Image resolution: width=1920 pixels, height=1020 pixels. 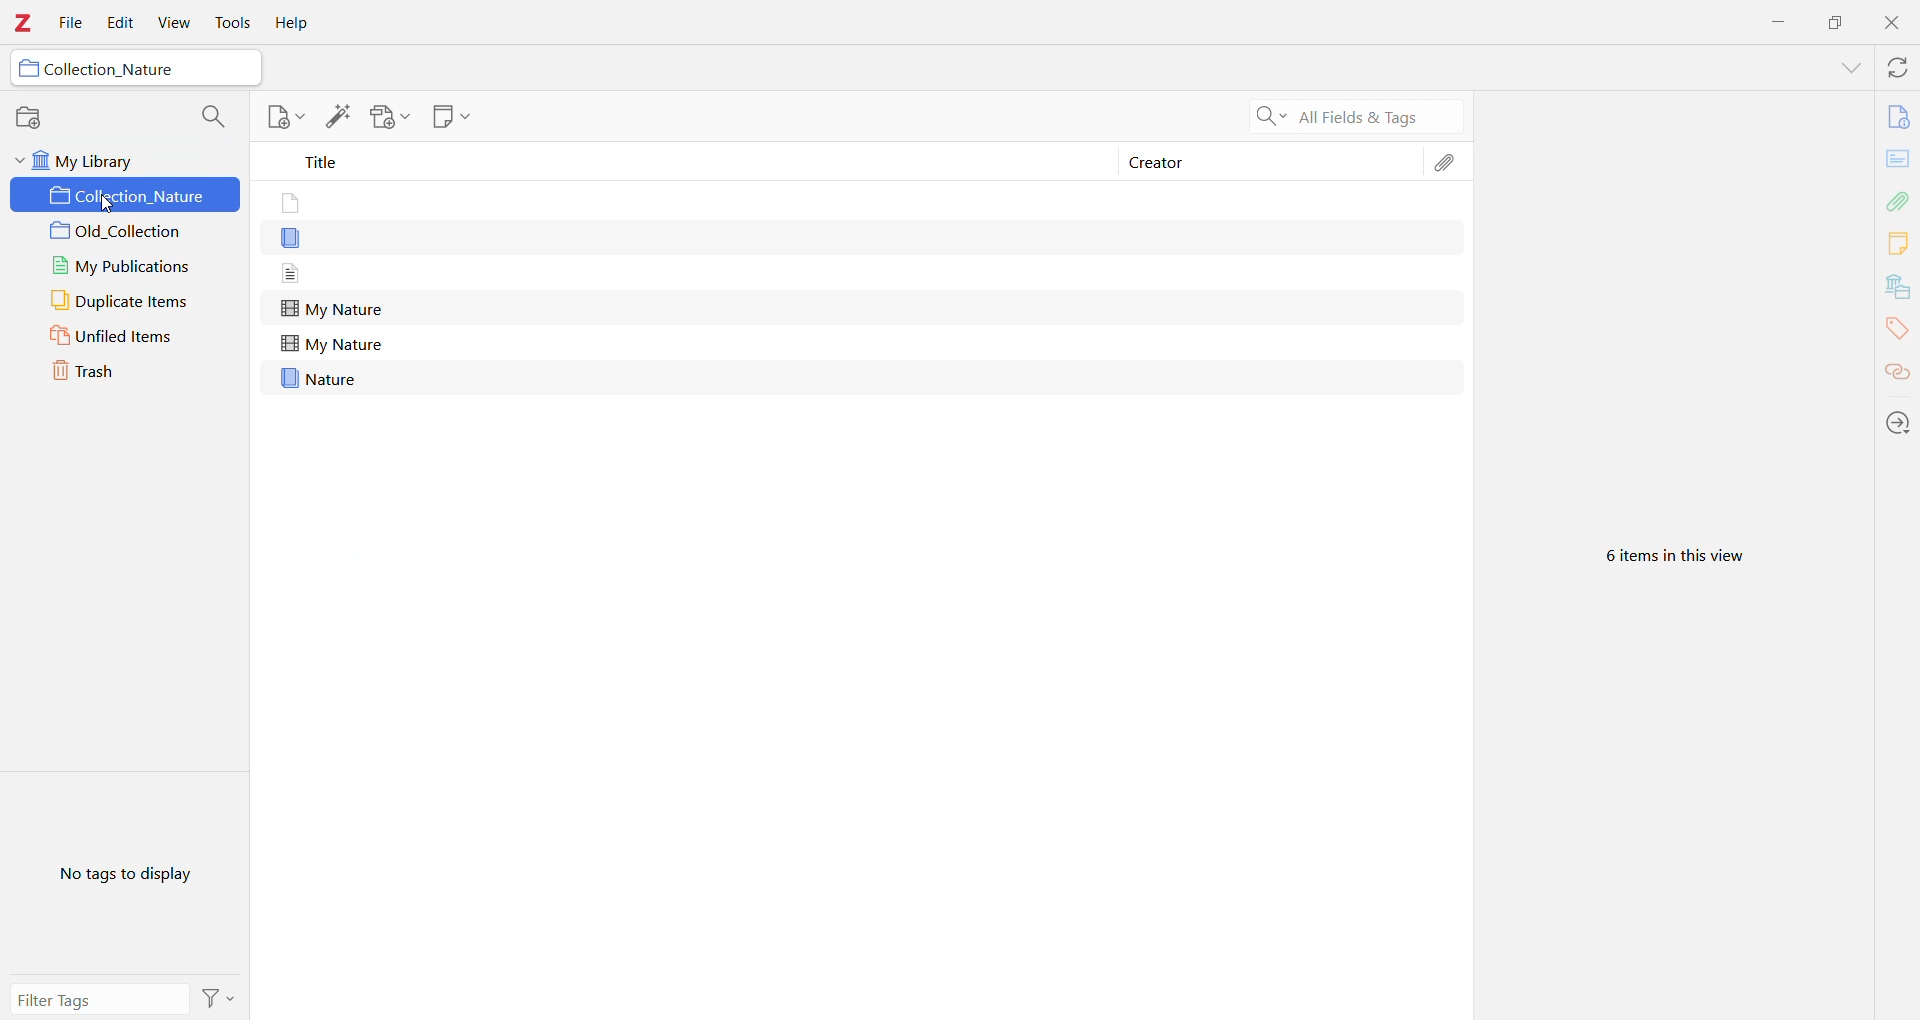 I want to click on Tags, so click(x=1896, y=331).